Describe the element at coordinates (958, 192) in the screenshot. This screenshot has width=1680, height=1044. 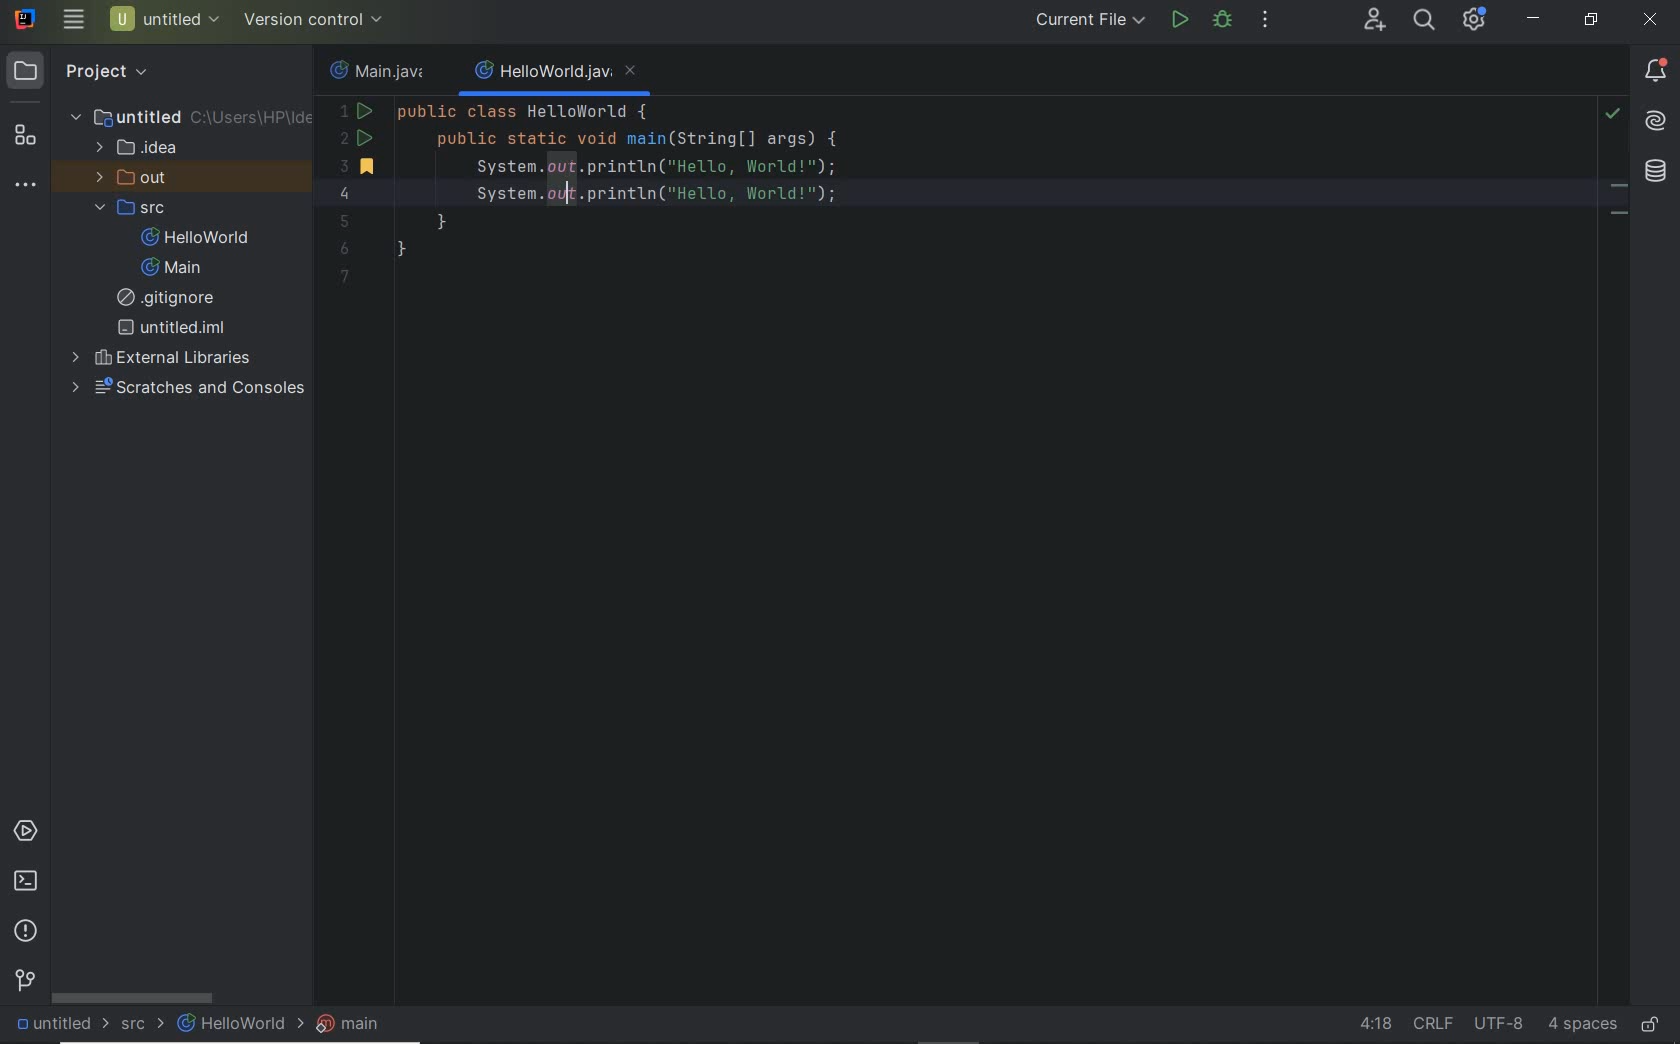
I see `duplicated line of code` at that location.